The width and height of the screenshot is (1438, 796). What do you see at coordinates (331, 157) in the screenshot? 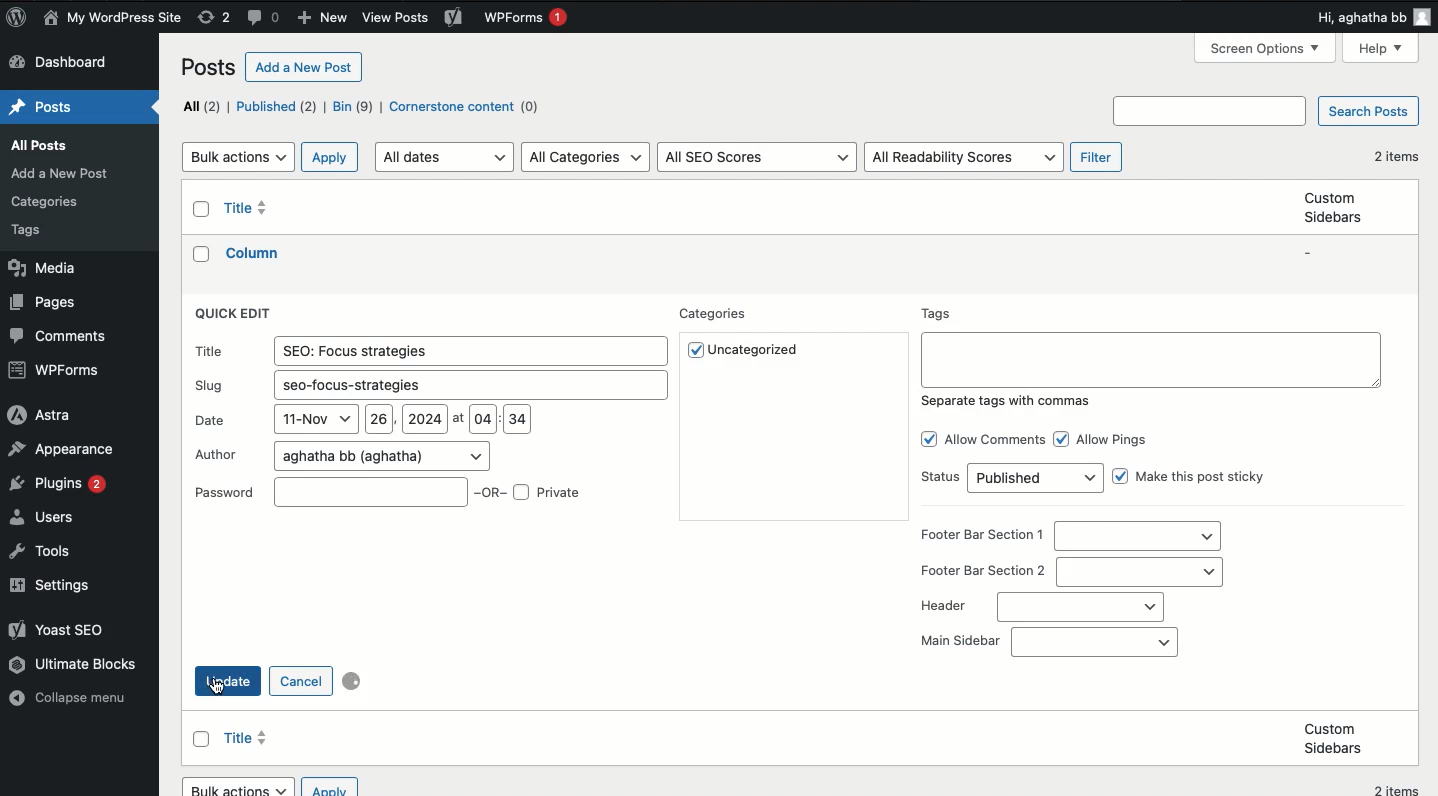
I see `Apply` at bounding box center [331, 157].